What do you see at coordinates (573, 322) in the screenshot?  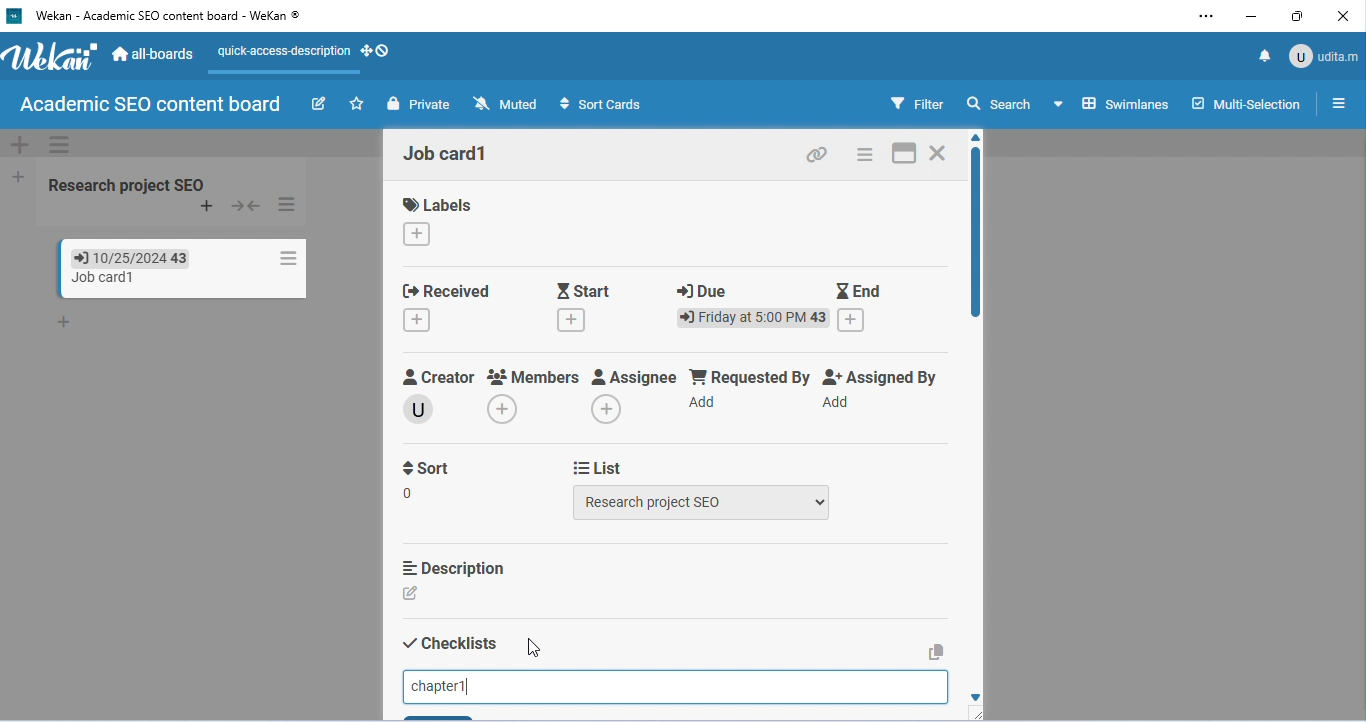 I see `add starting date` at bounding box center [573, 322].